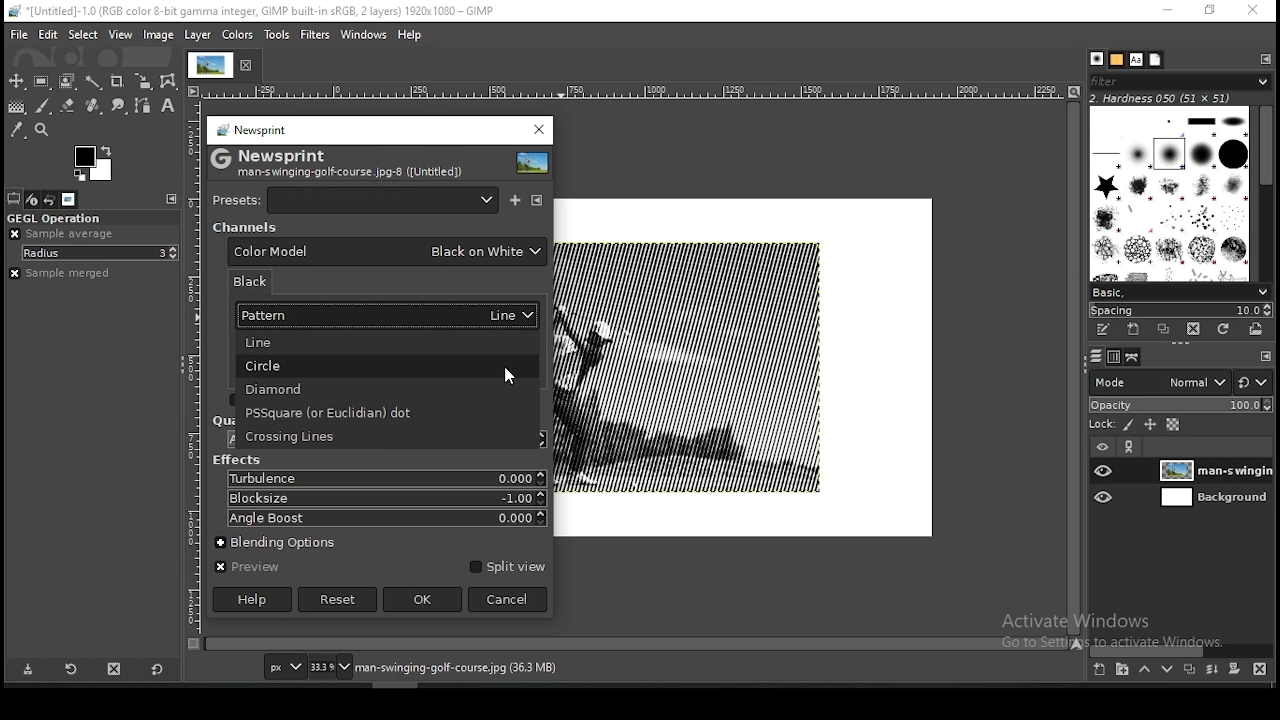 This screenshot has width=1280, height=720. Describe the element at coordinates (41, 129) in the screenshot. I see `zoom tool` at that location.